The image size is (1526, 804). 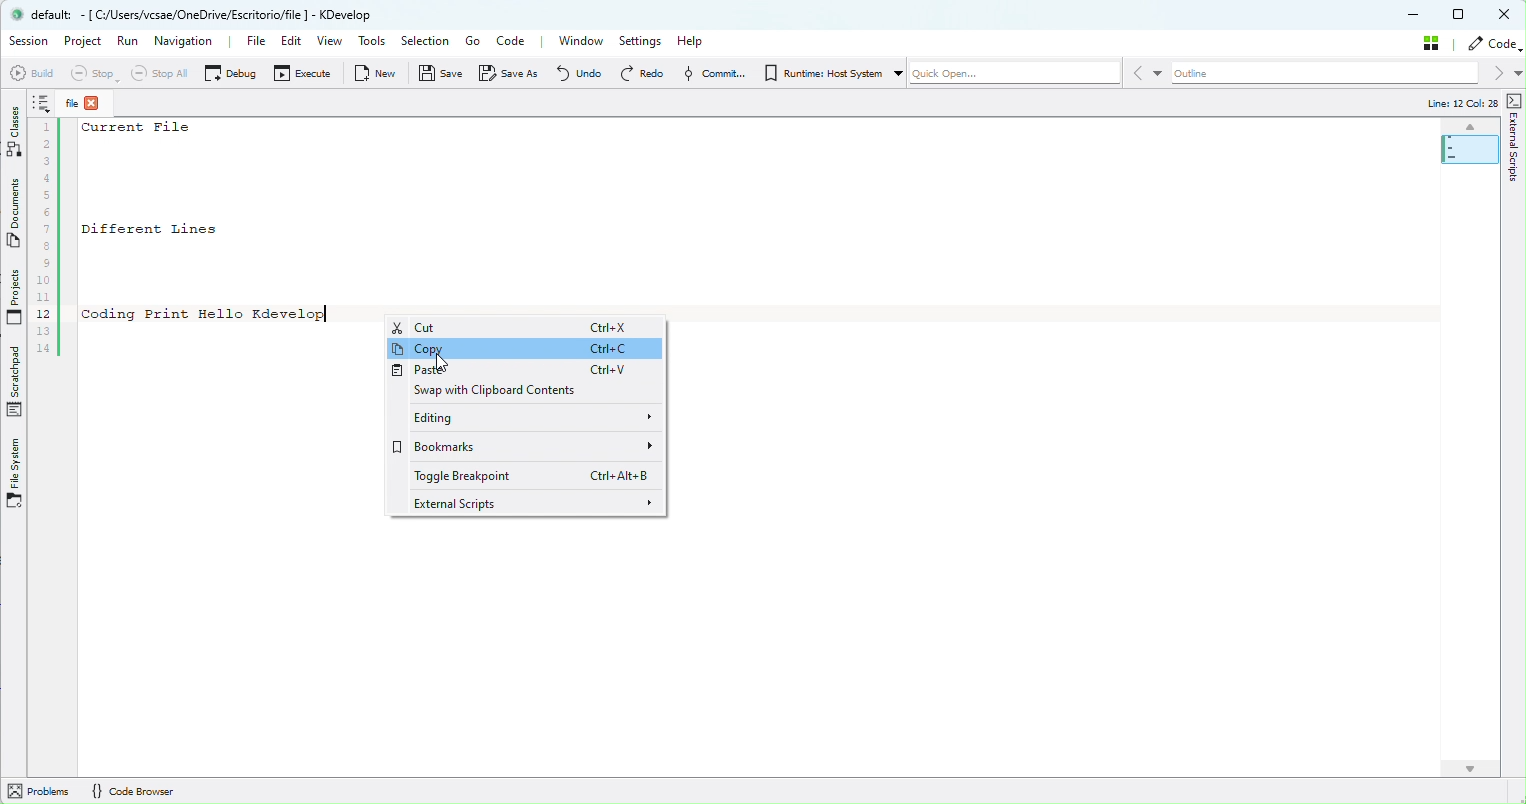 I want to click on Window, so click(x=583, y=45).